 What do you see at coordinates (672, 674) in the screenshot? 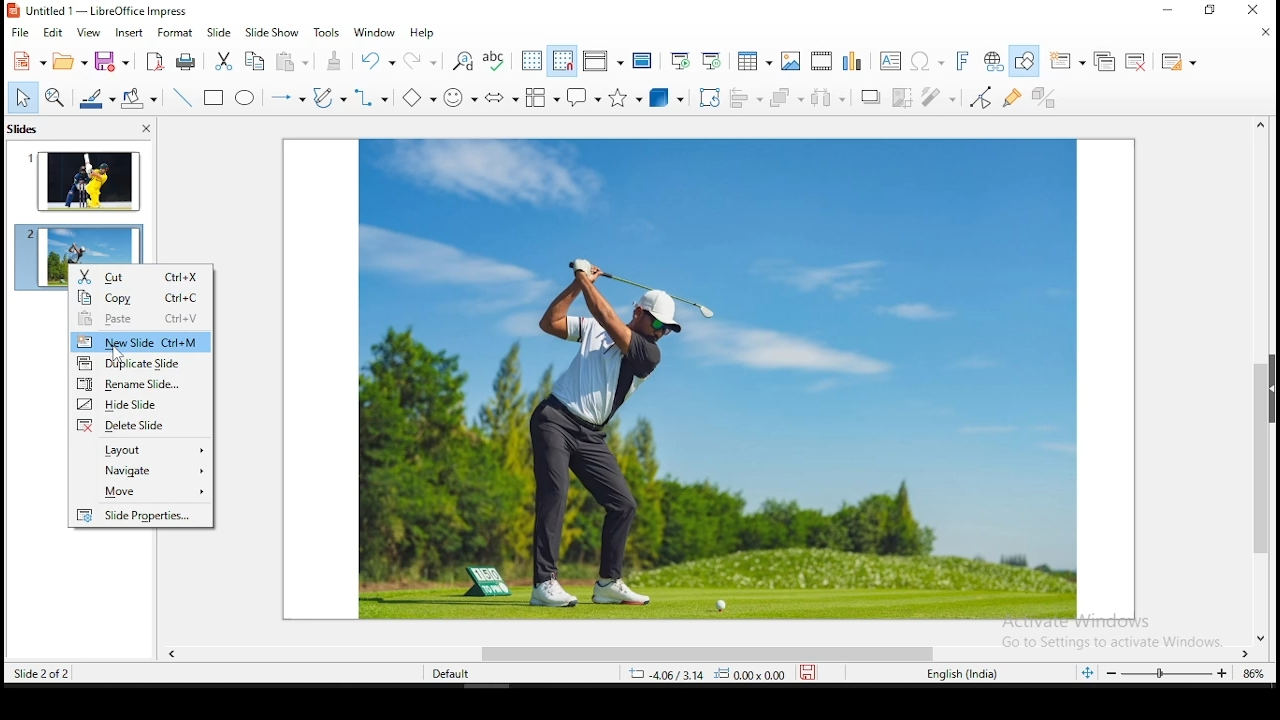
I see `4.06` at bounding box center [672, 674].